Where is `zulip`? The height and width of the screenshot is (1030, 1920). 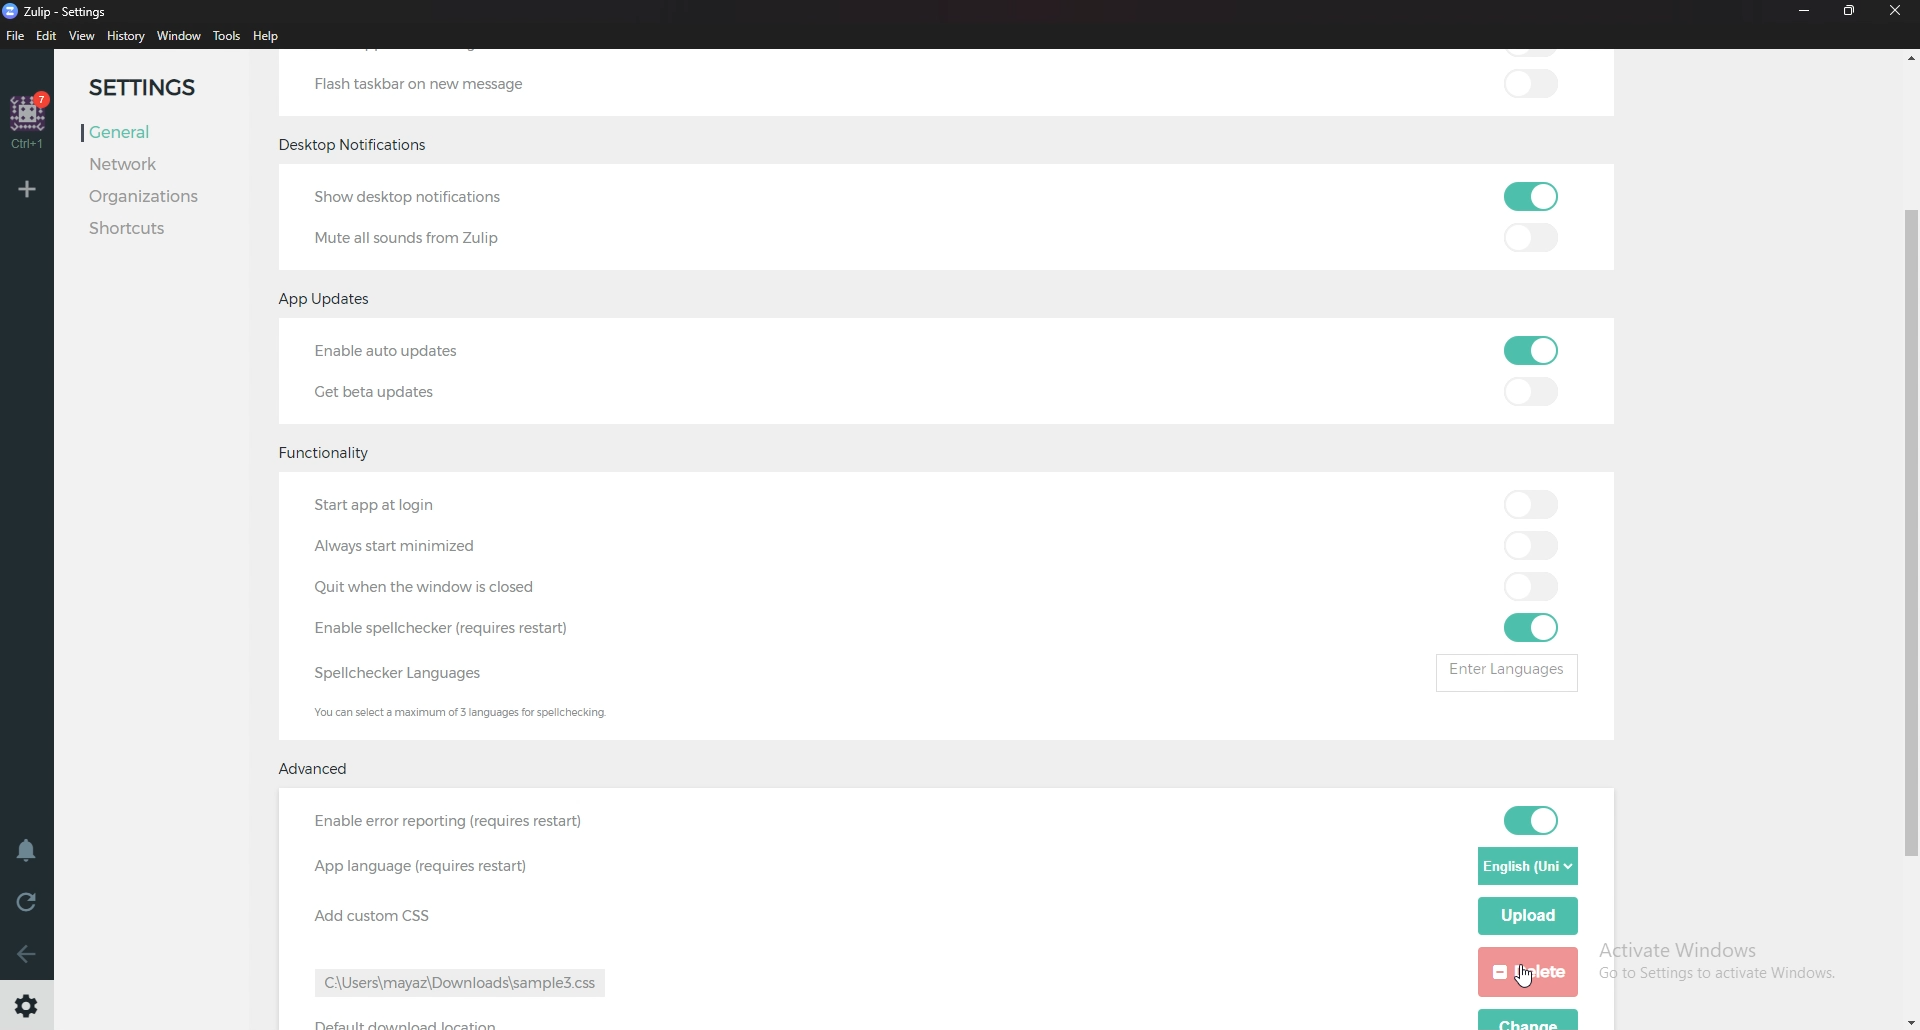
zulip is located at coordinates (53, 10).